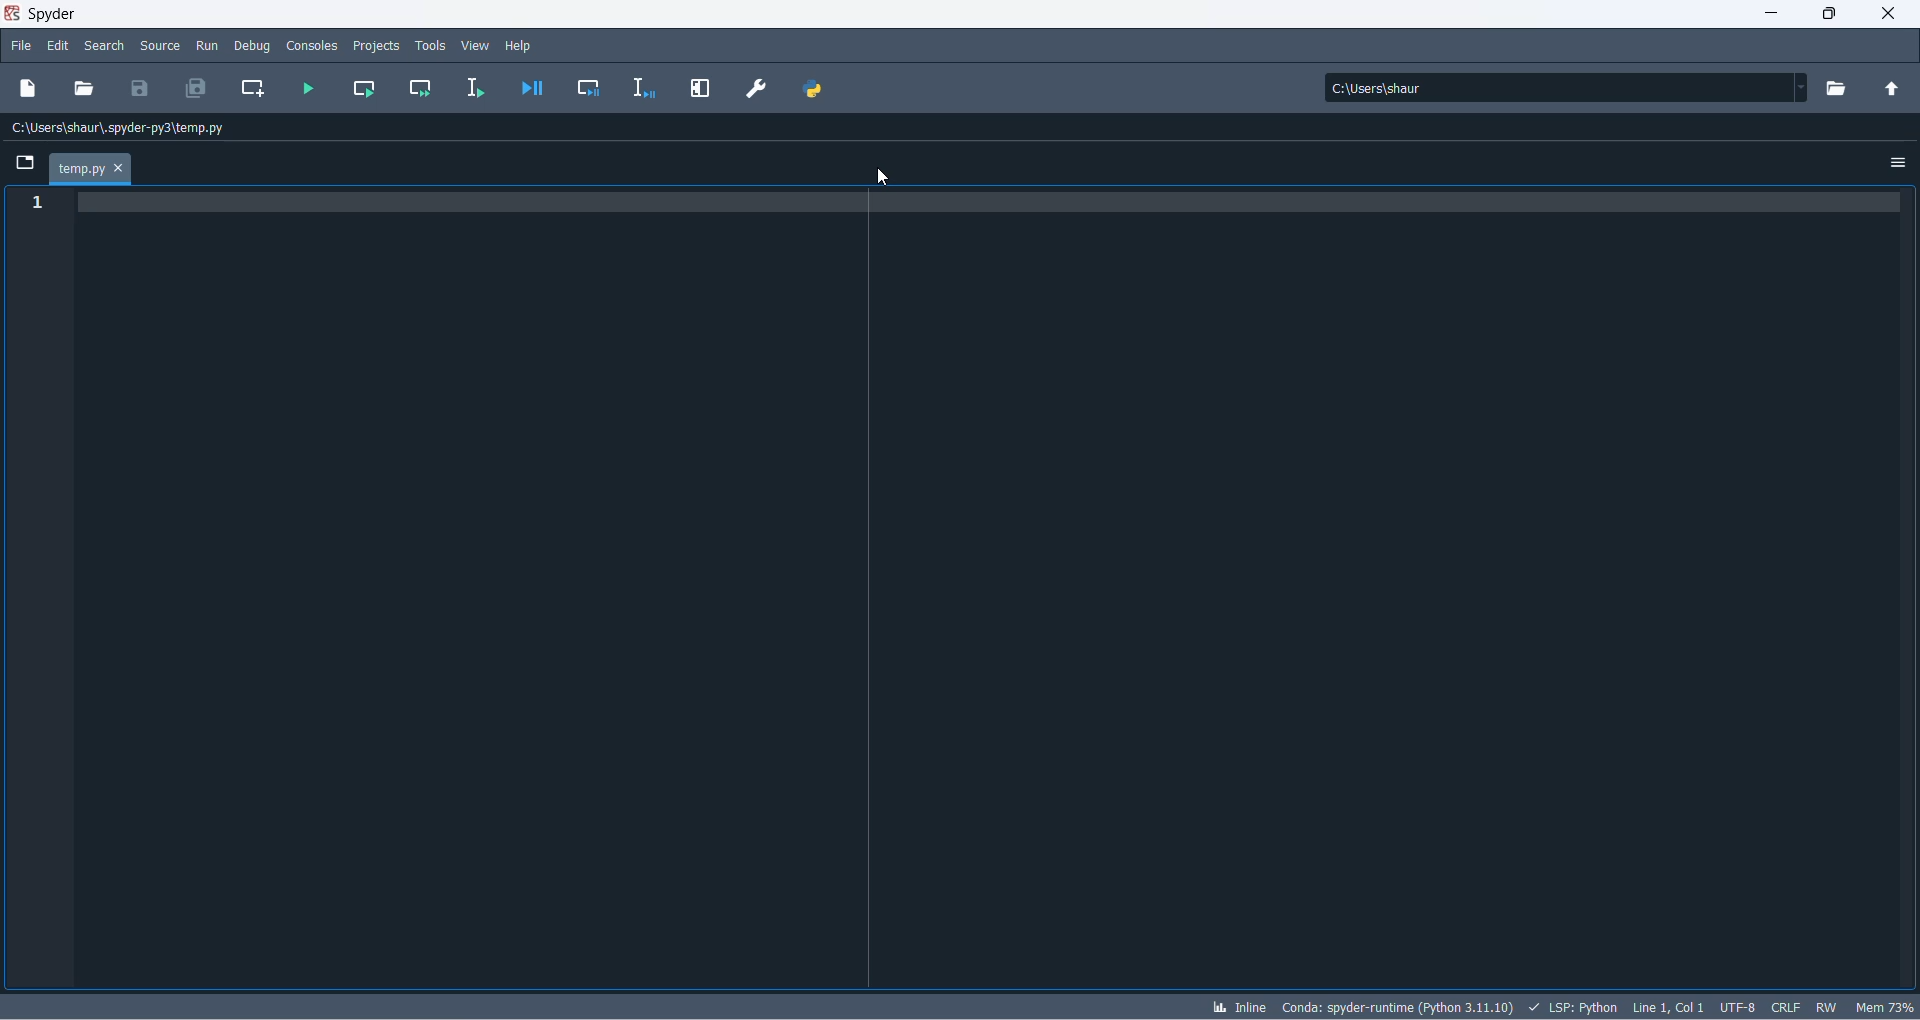 This screenshot has height=1020, width=1920. What do you see at coordinates (1237, 1006) in the screenshot?
I see `inline` at bounding box center [1237, 1006].